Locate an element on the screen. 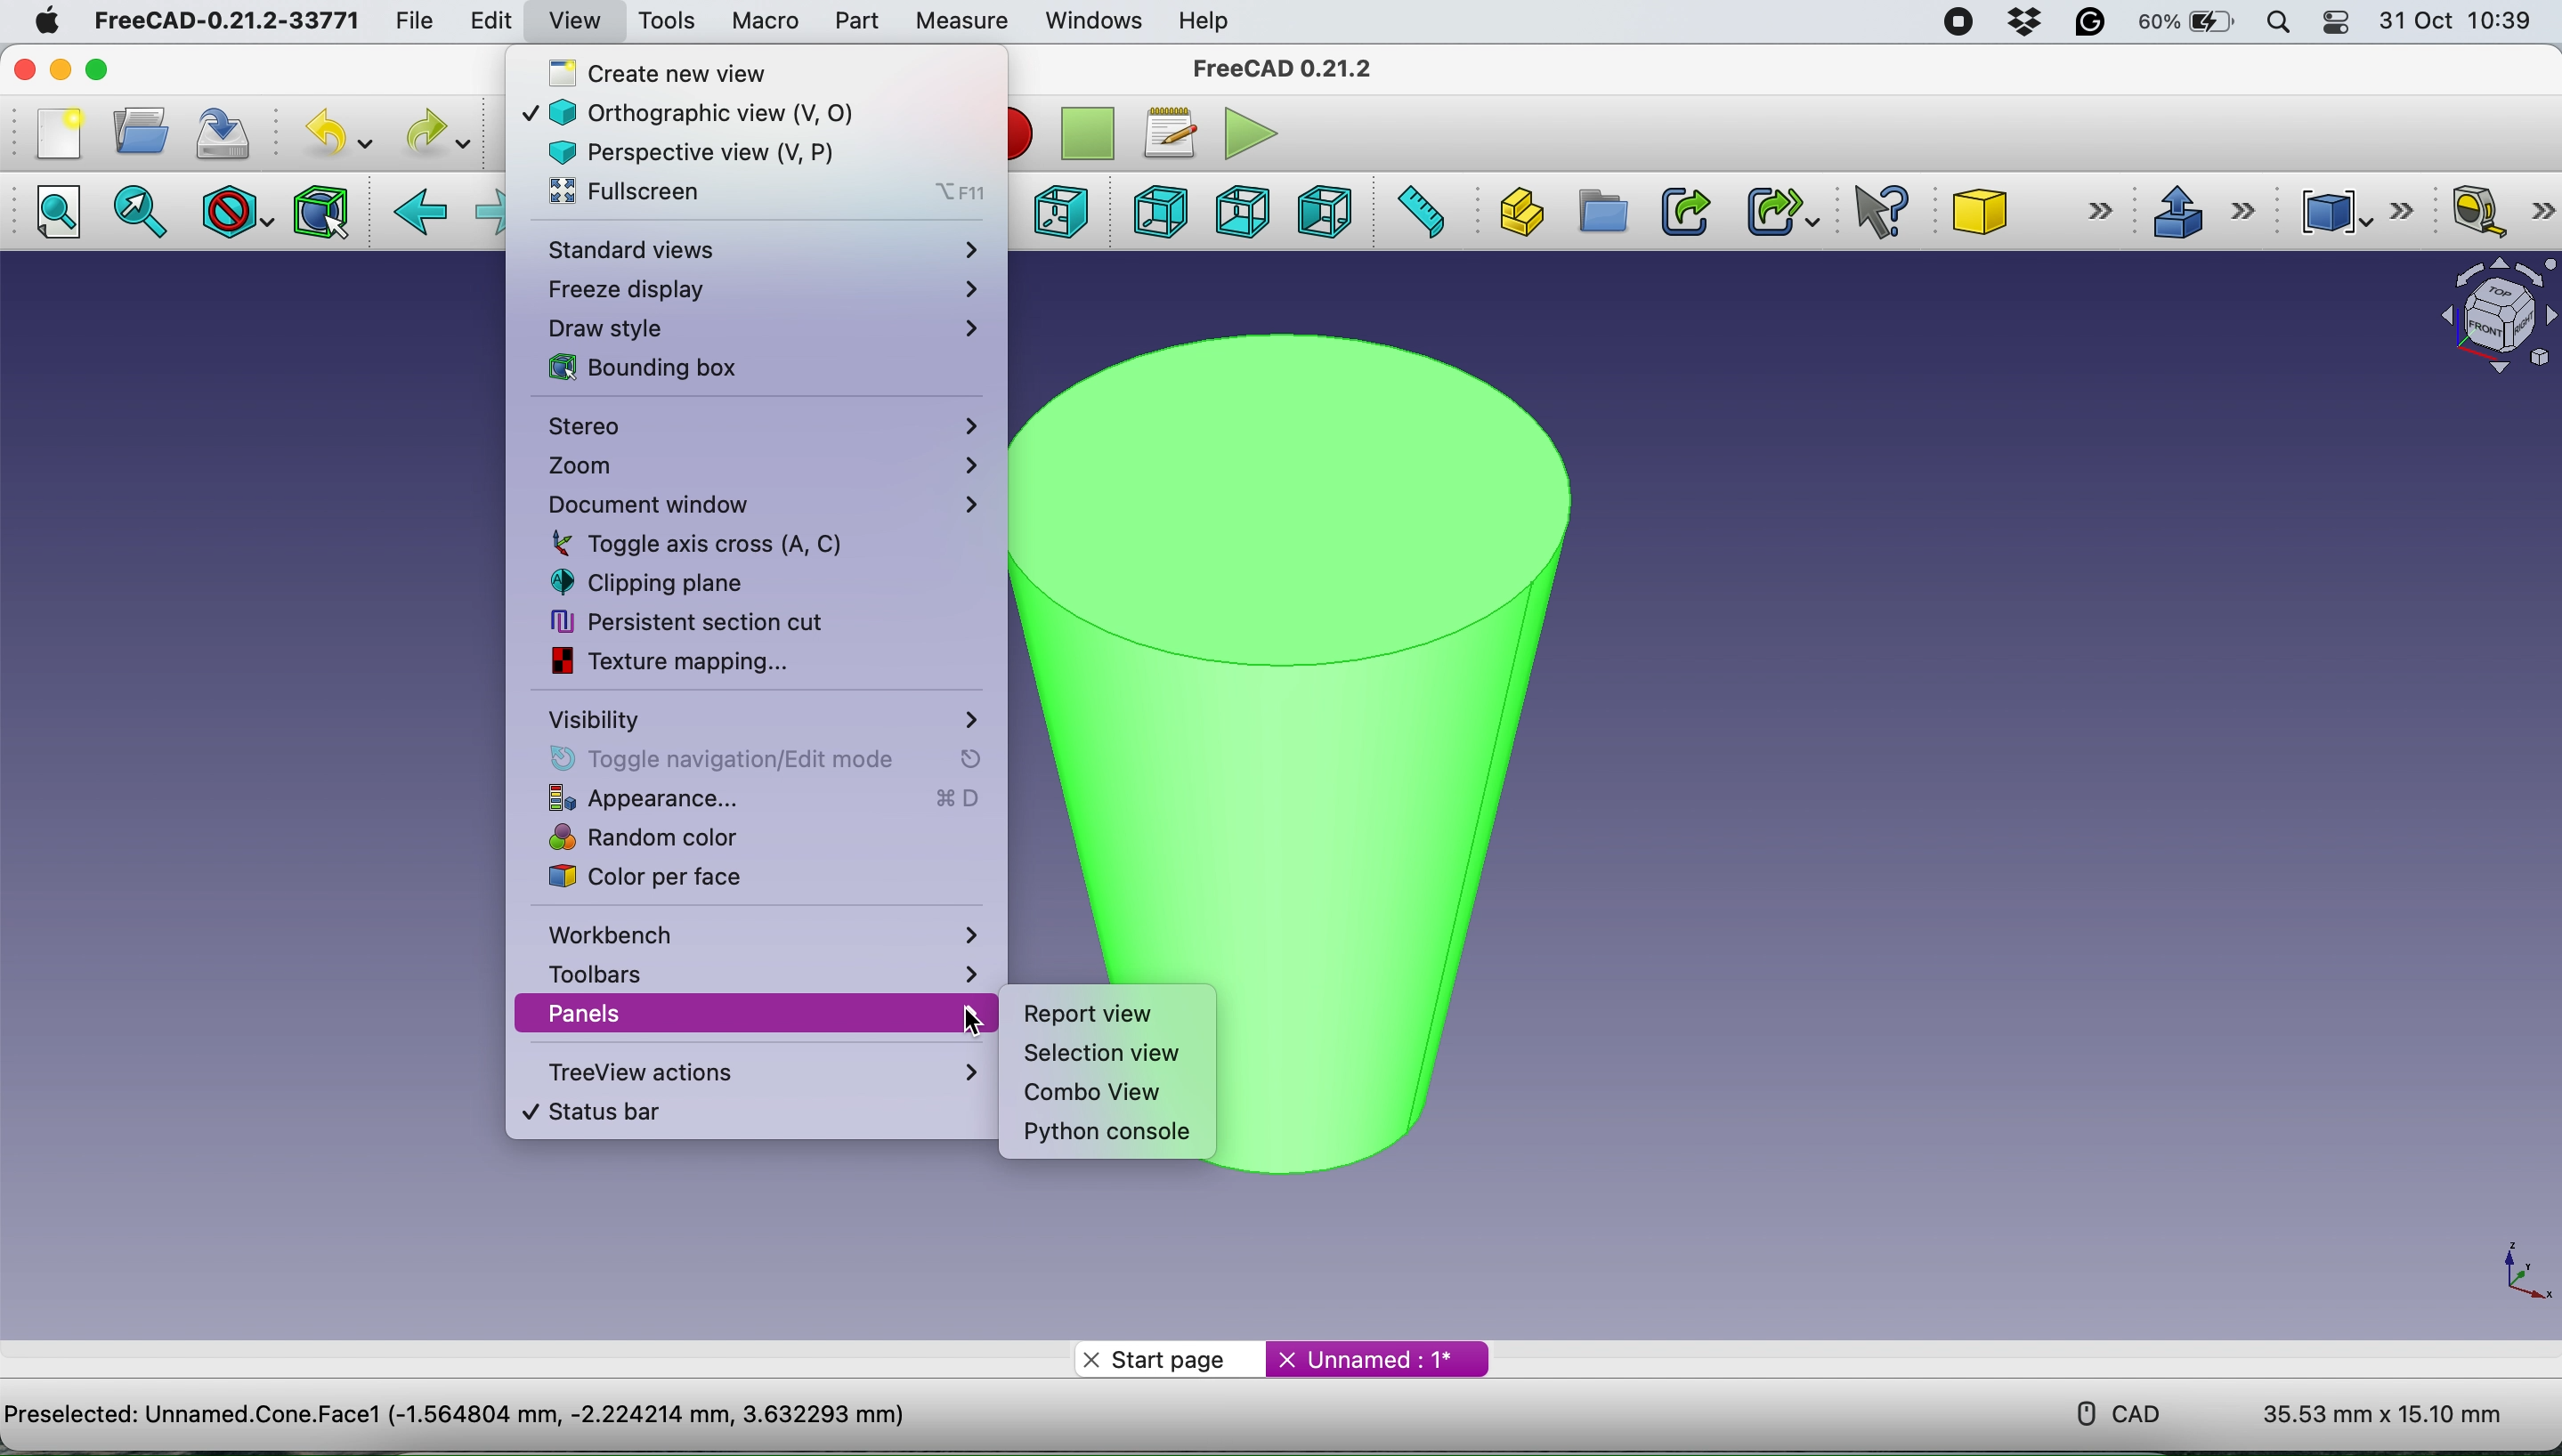  redo is located at coordinates (434, 132).